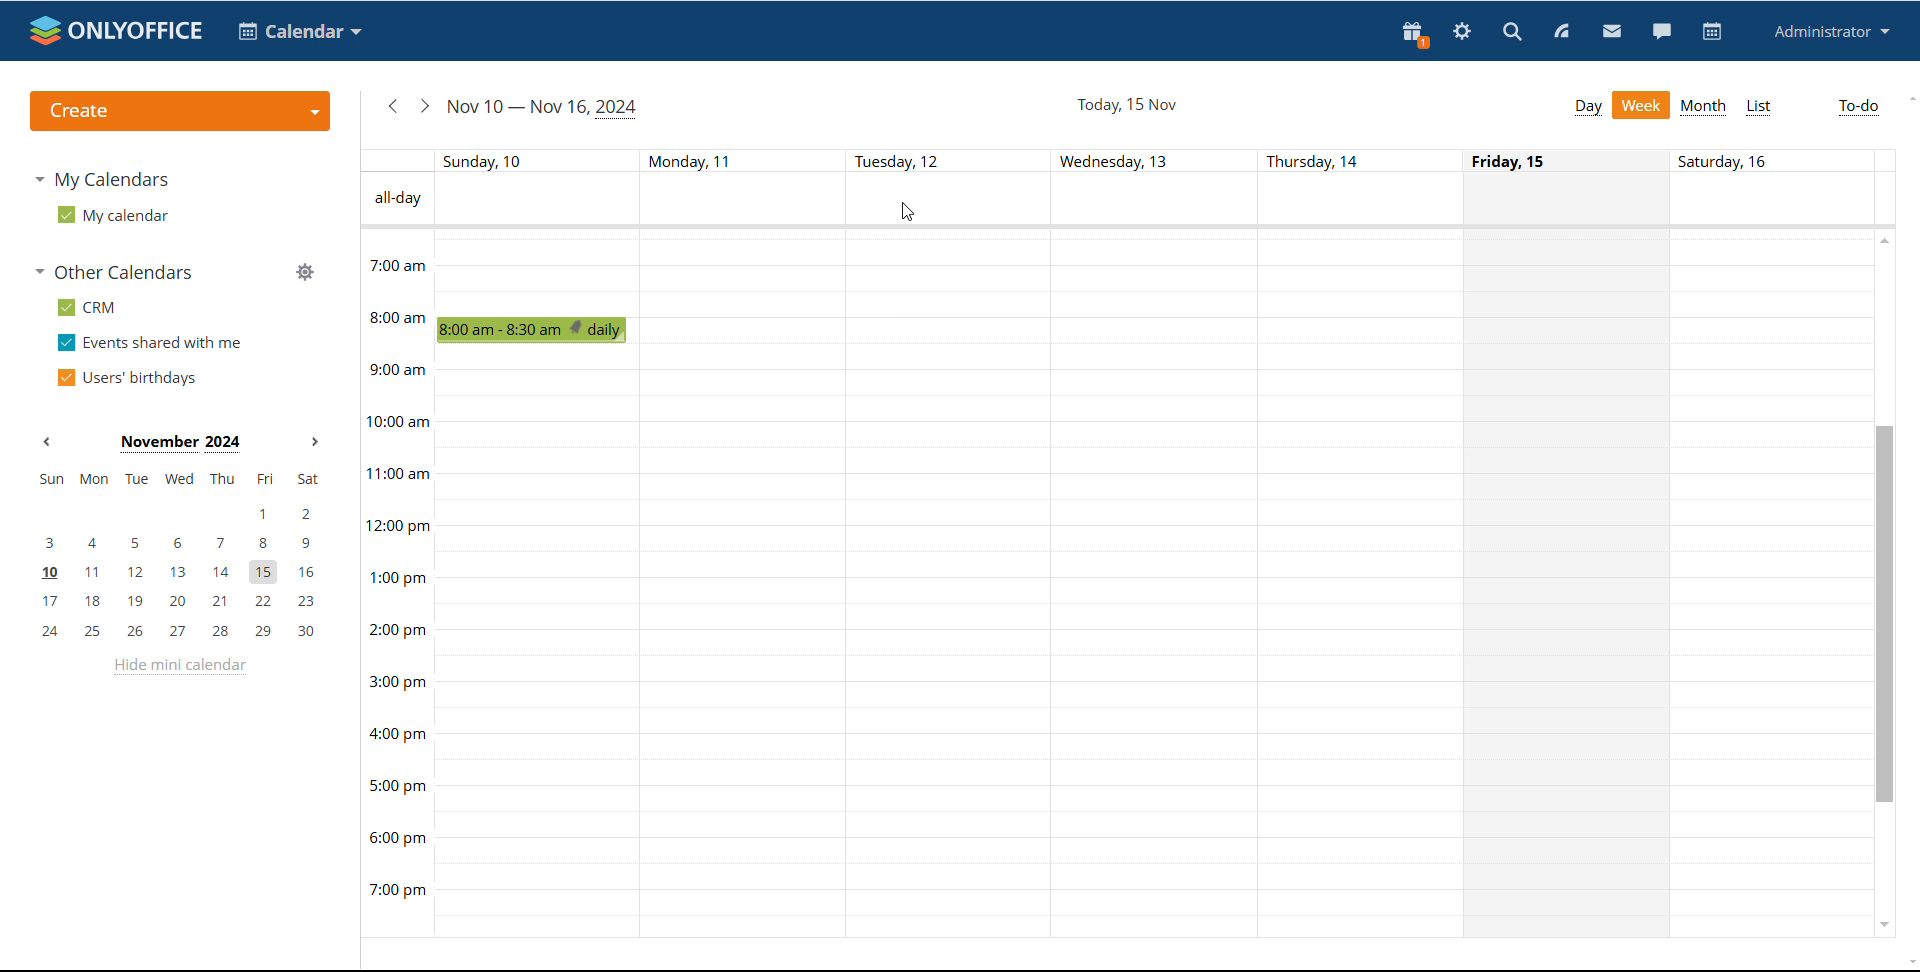  What do you see at coordinates (1125, 104) in the screenshot?
I see `current date` at bounding box center [1125, 104].